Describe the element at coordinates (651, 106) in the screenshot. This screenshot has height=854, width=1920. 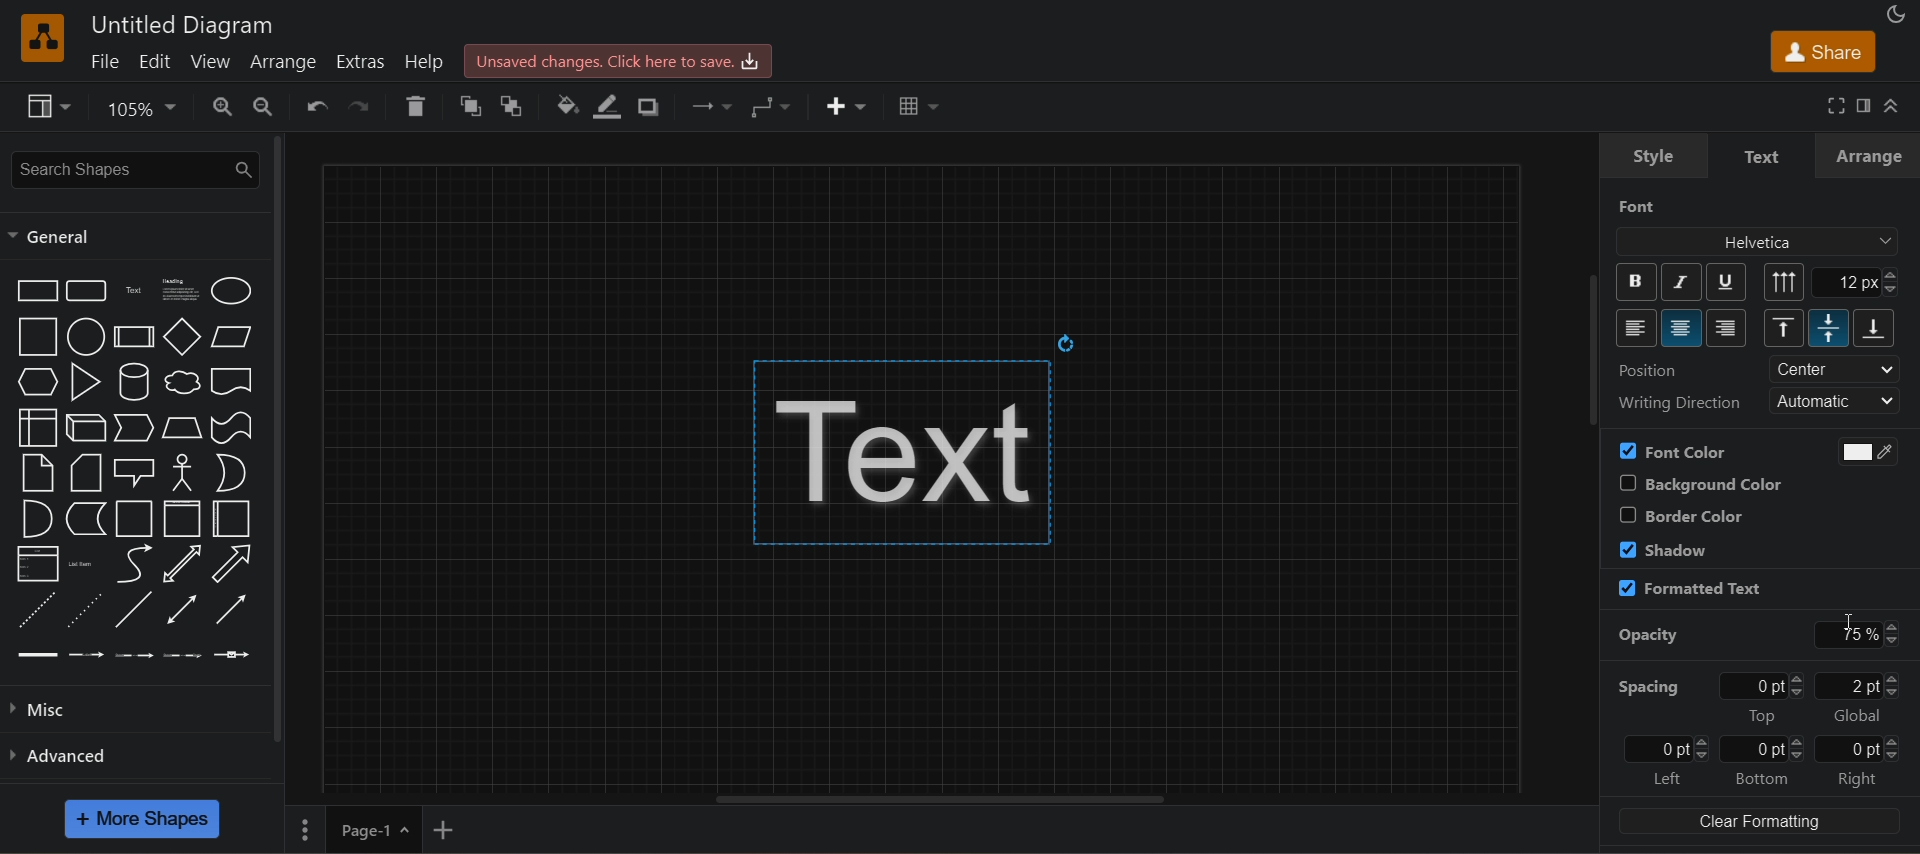
I see `shadow` at that location.